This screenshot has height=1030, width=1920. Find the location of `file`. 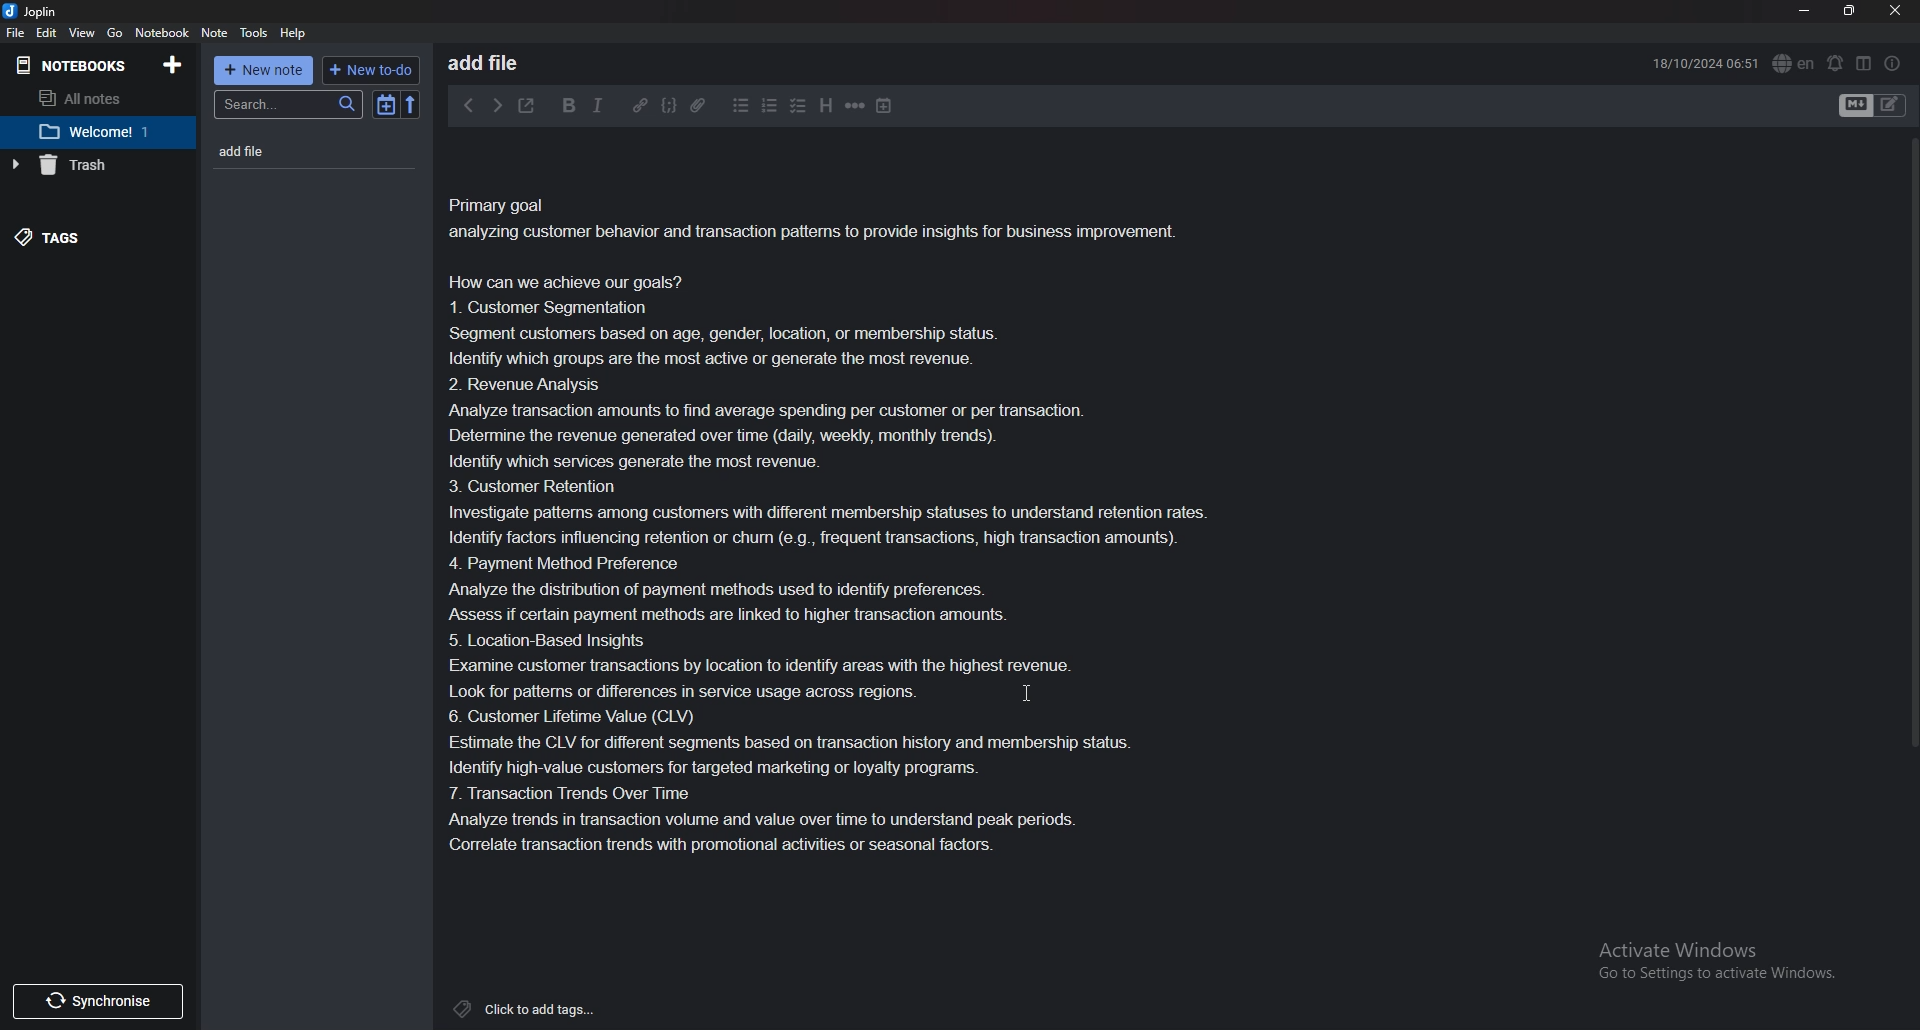

file is located at coordinates (16, 32).